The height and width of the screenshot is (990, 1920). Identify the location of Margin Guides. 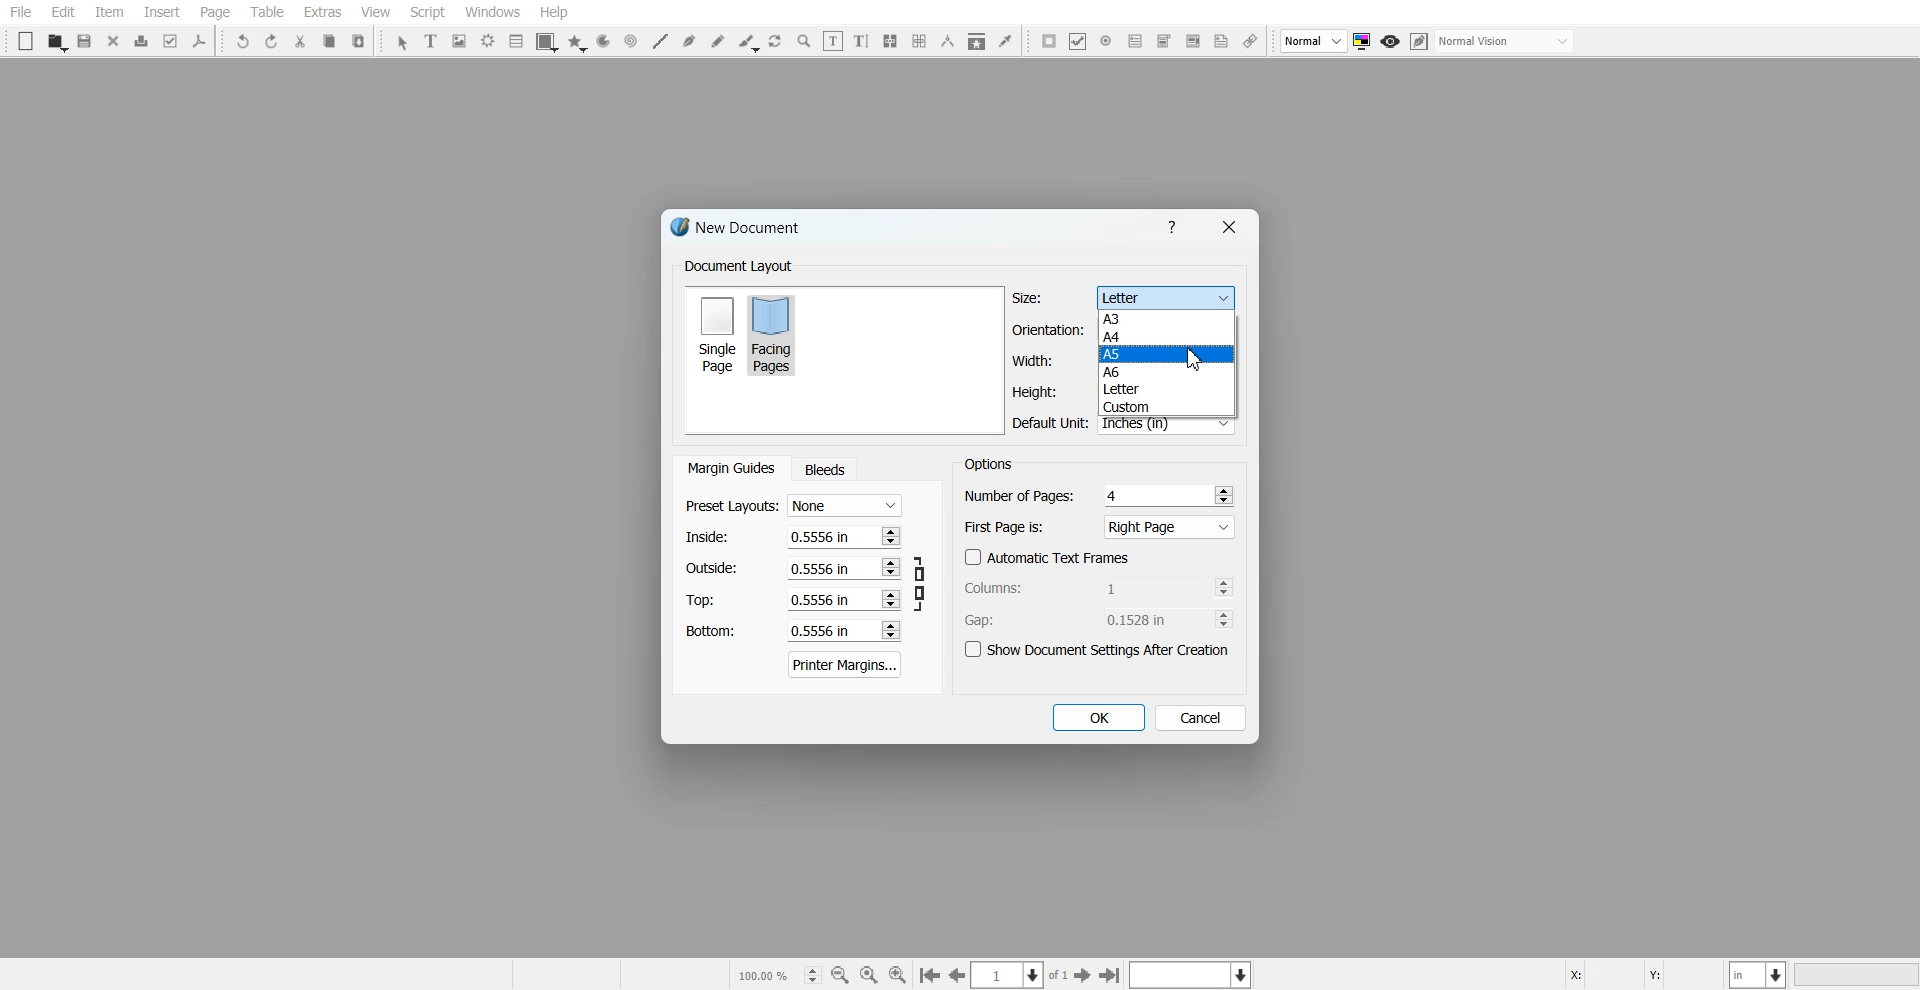
(729, 468).